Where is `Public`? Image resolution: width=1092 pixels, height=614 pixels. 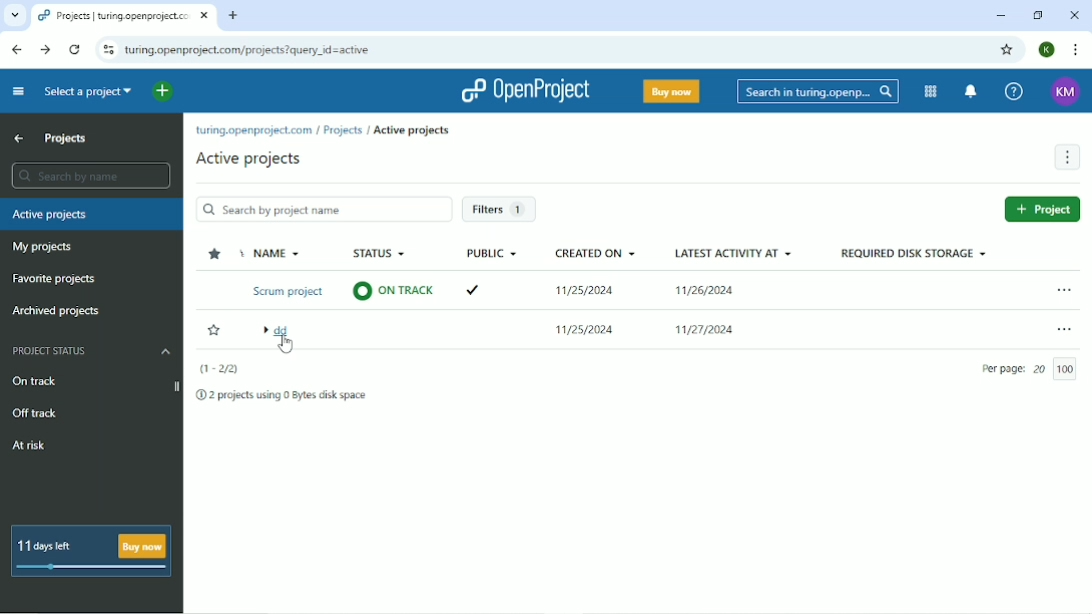
Public is located at coordinates (492, 251).